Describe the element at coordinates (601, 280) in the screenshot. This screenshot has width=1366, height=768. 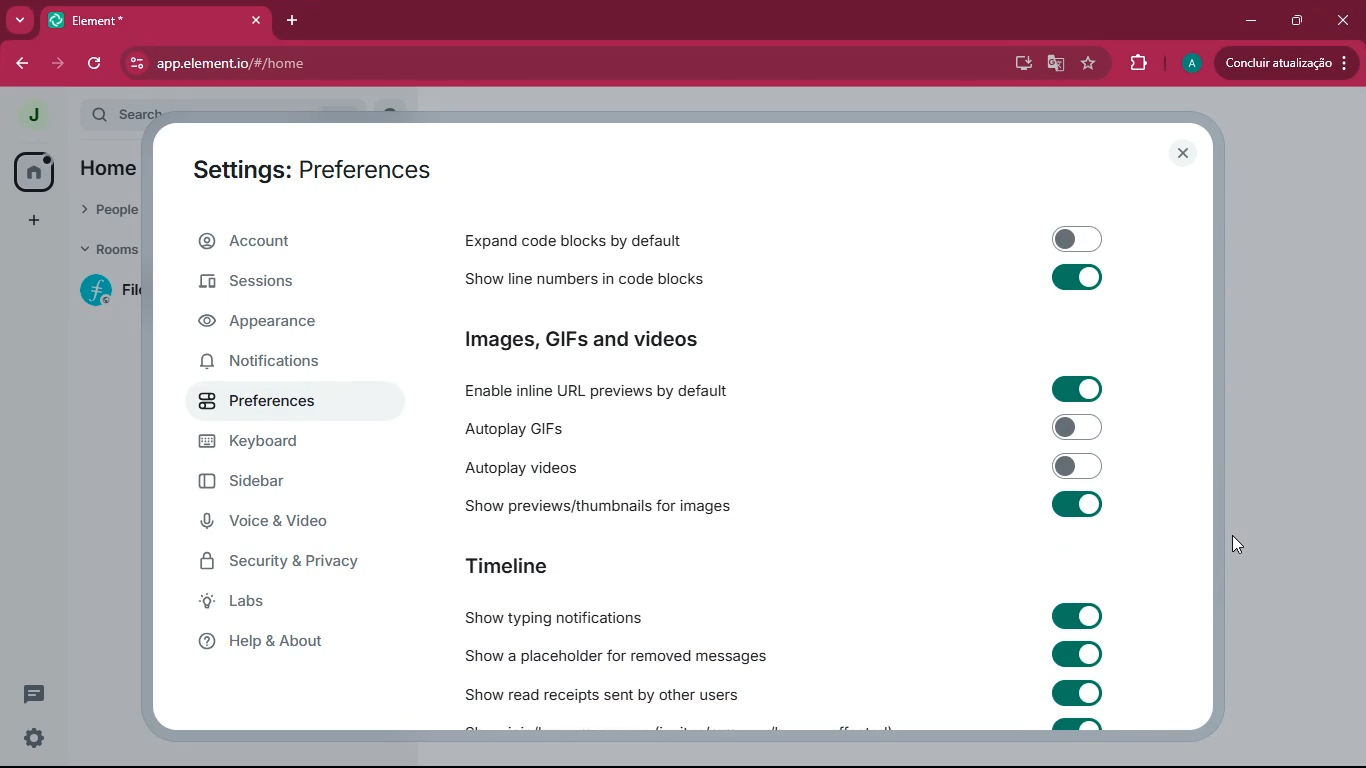
I see `show line numbers in code blocks` at that location.